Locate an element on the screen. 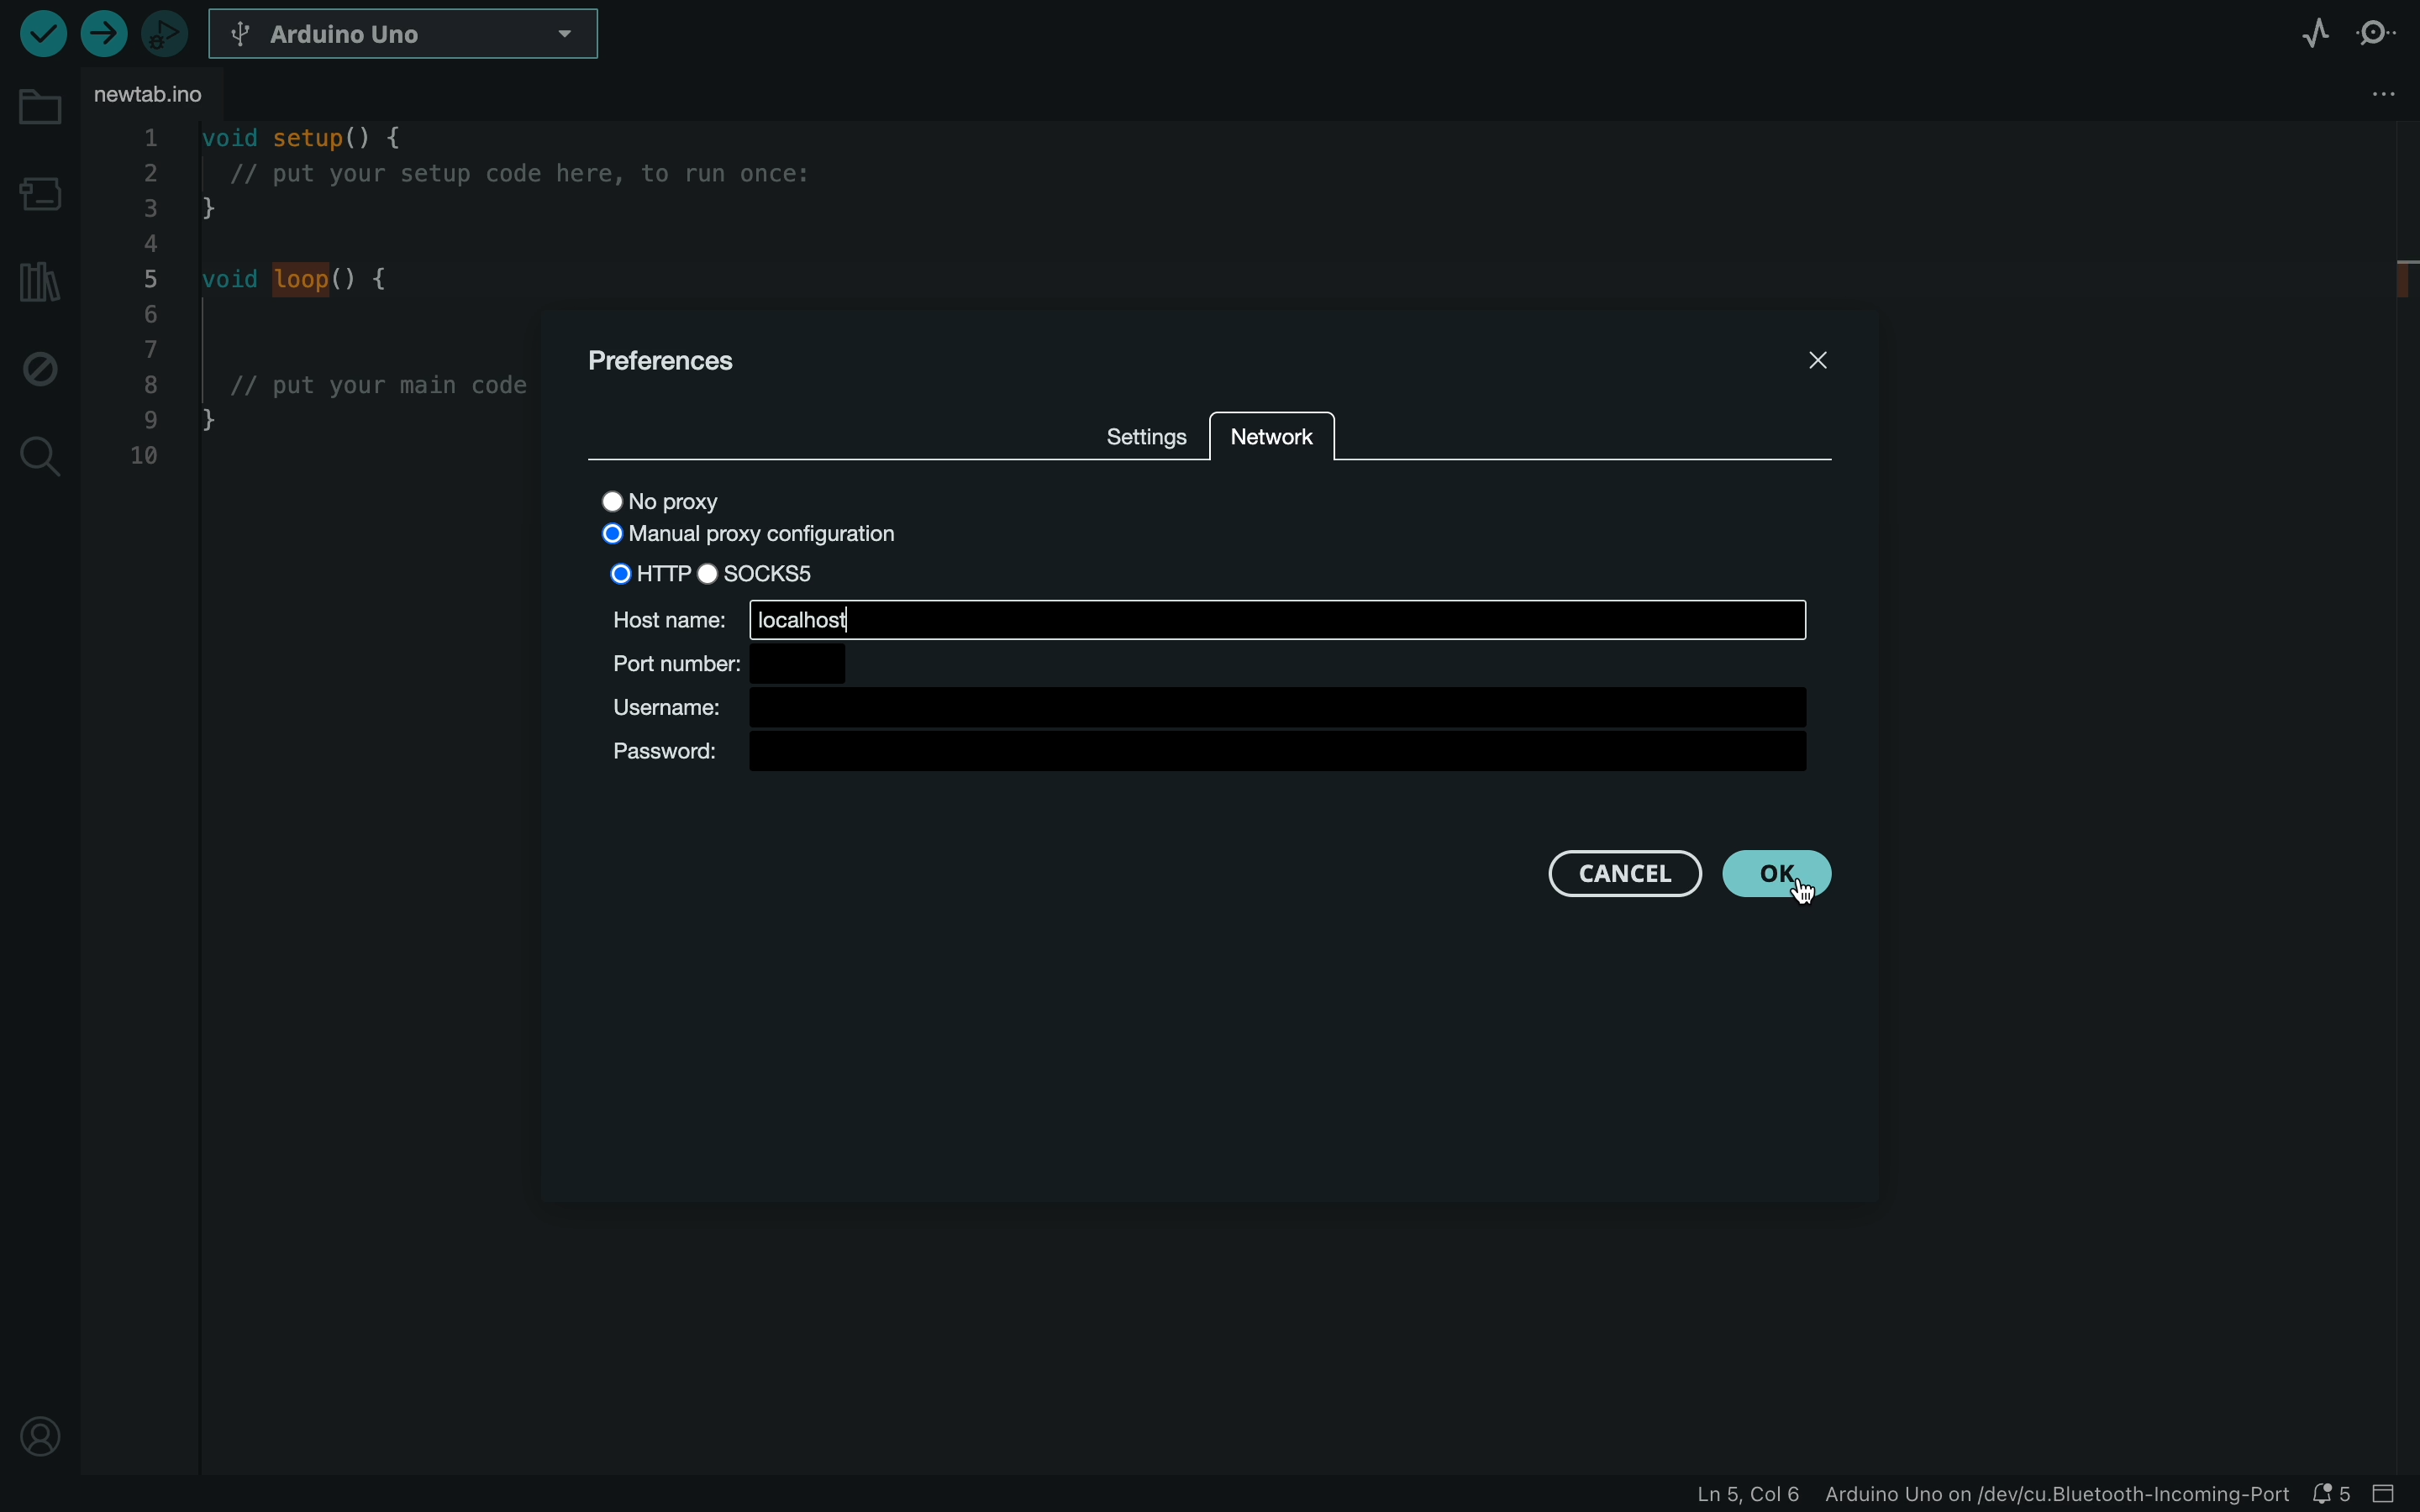 The width and height of the screenshot is (2420, 1512). SETTINGS is located at coordinates (1142, 434).